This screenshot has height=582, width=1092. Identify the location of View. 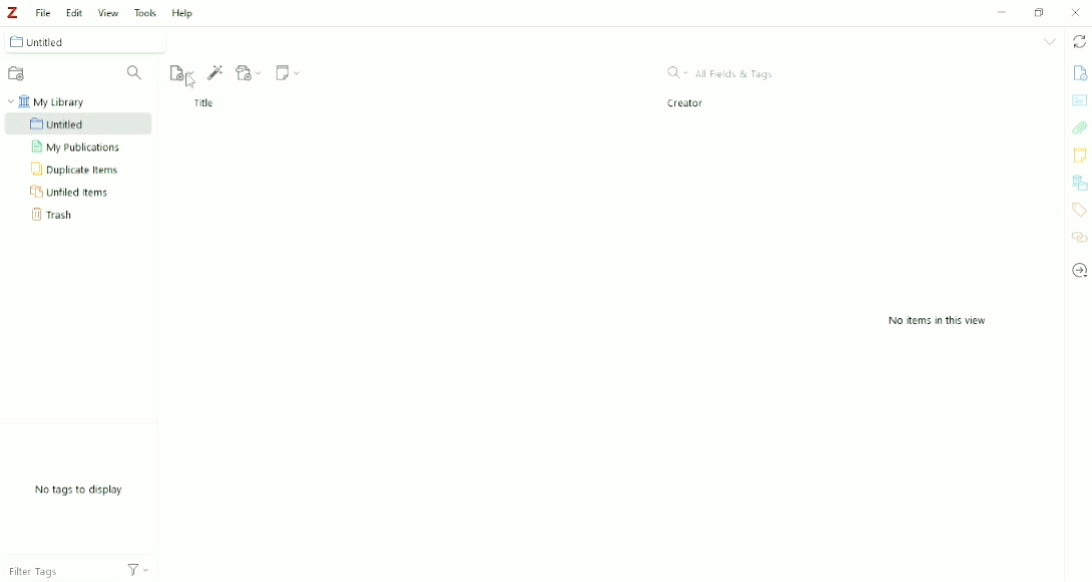
(107, 10).